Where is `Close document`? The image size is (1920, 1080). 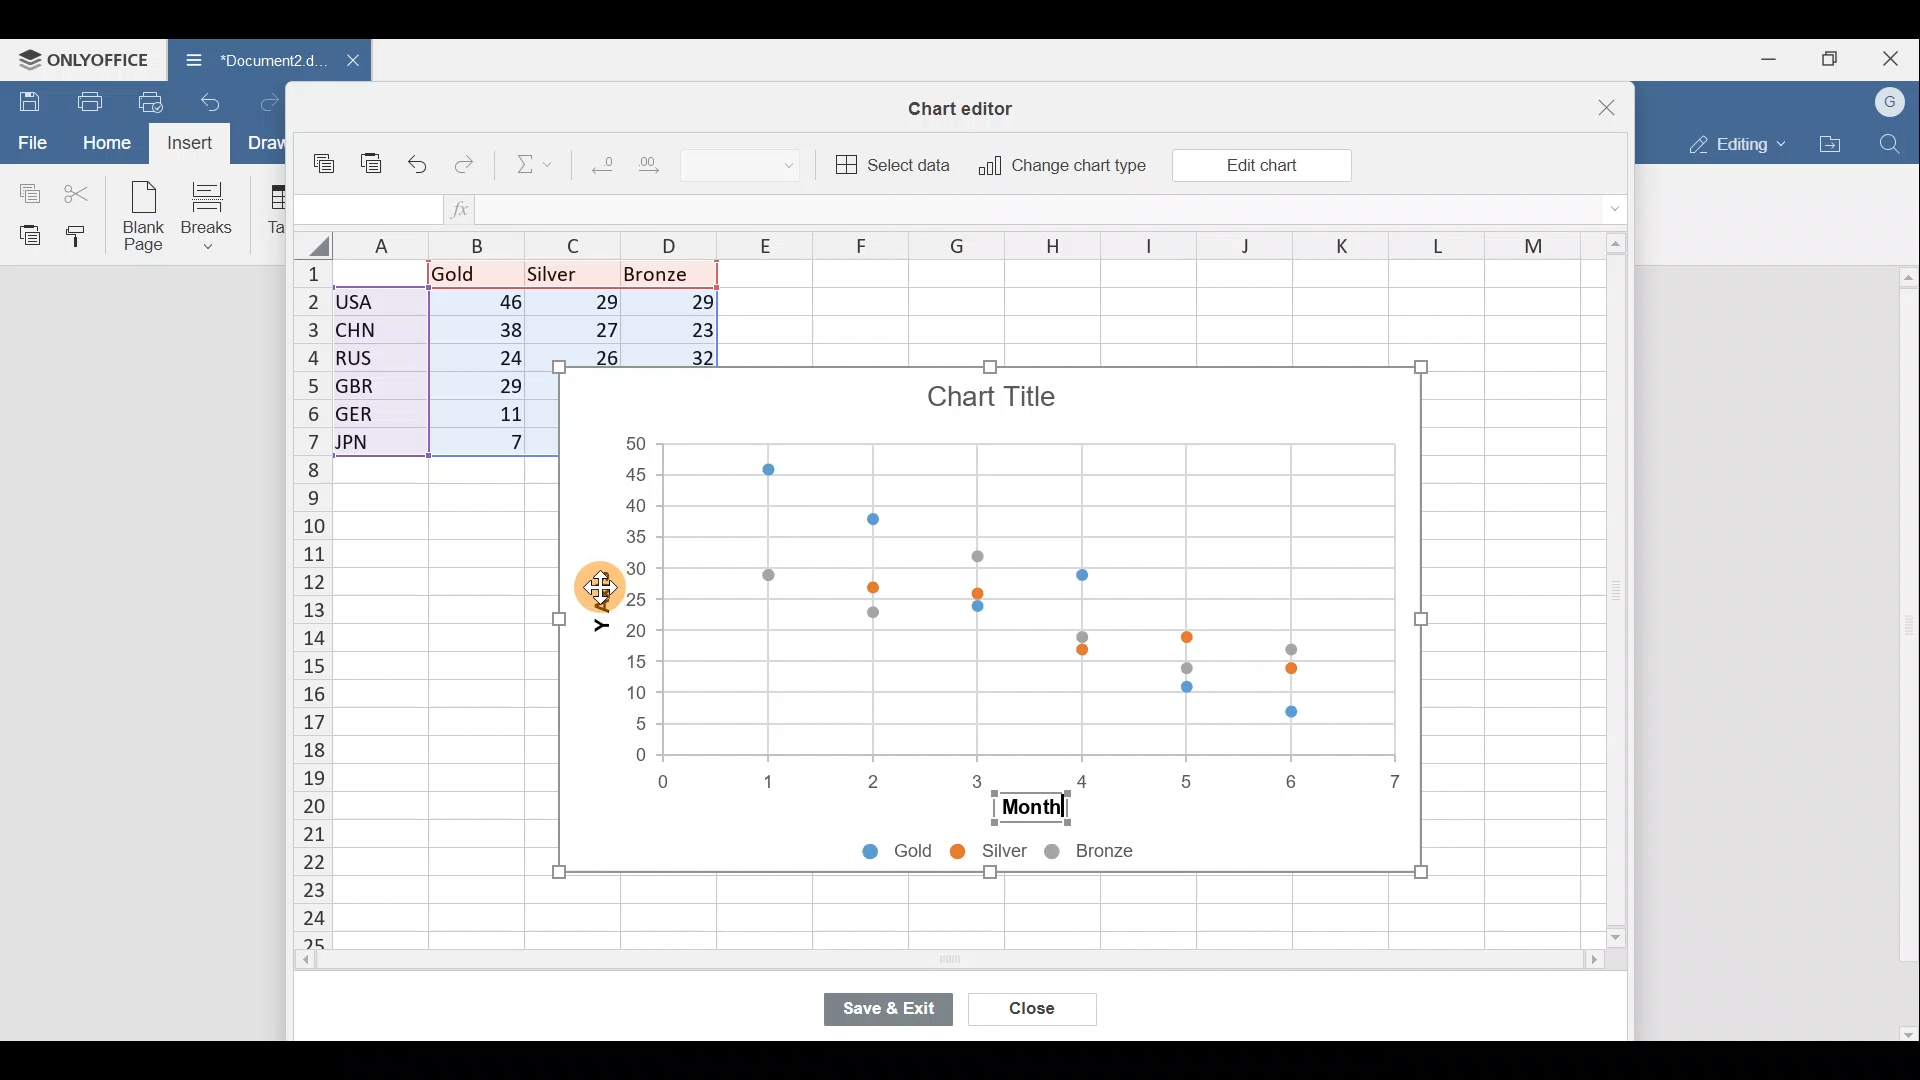 Close document is located at coordinates (342, 62).